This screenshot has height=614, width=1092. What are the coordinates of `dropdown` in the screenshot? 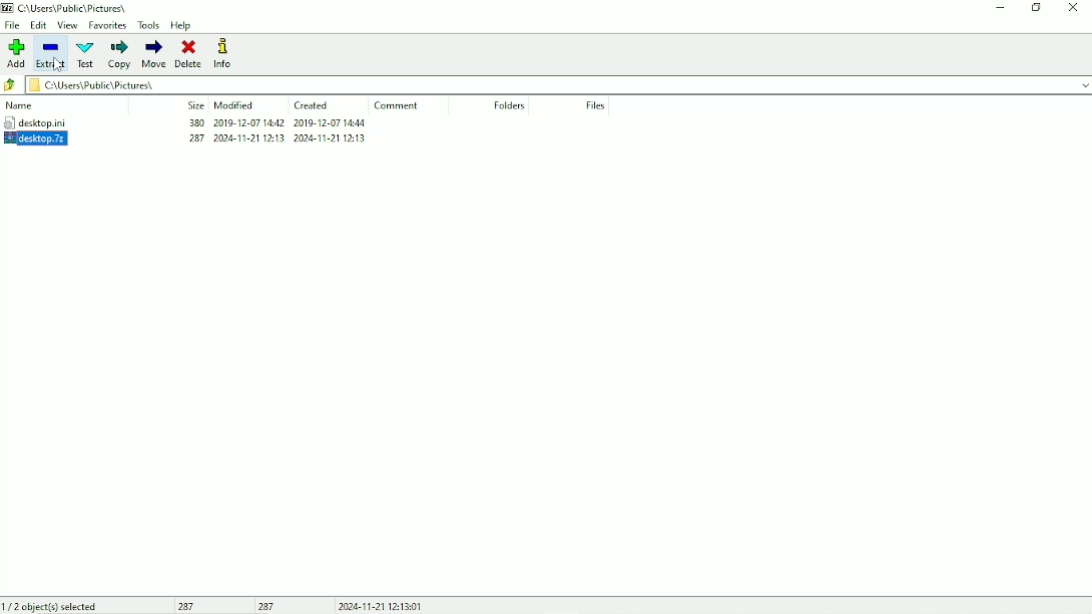 It's located at (1082, 84).